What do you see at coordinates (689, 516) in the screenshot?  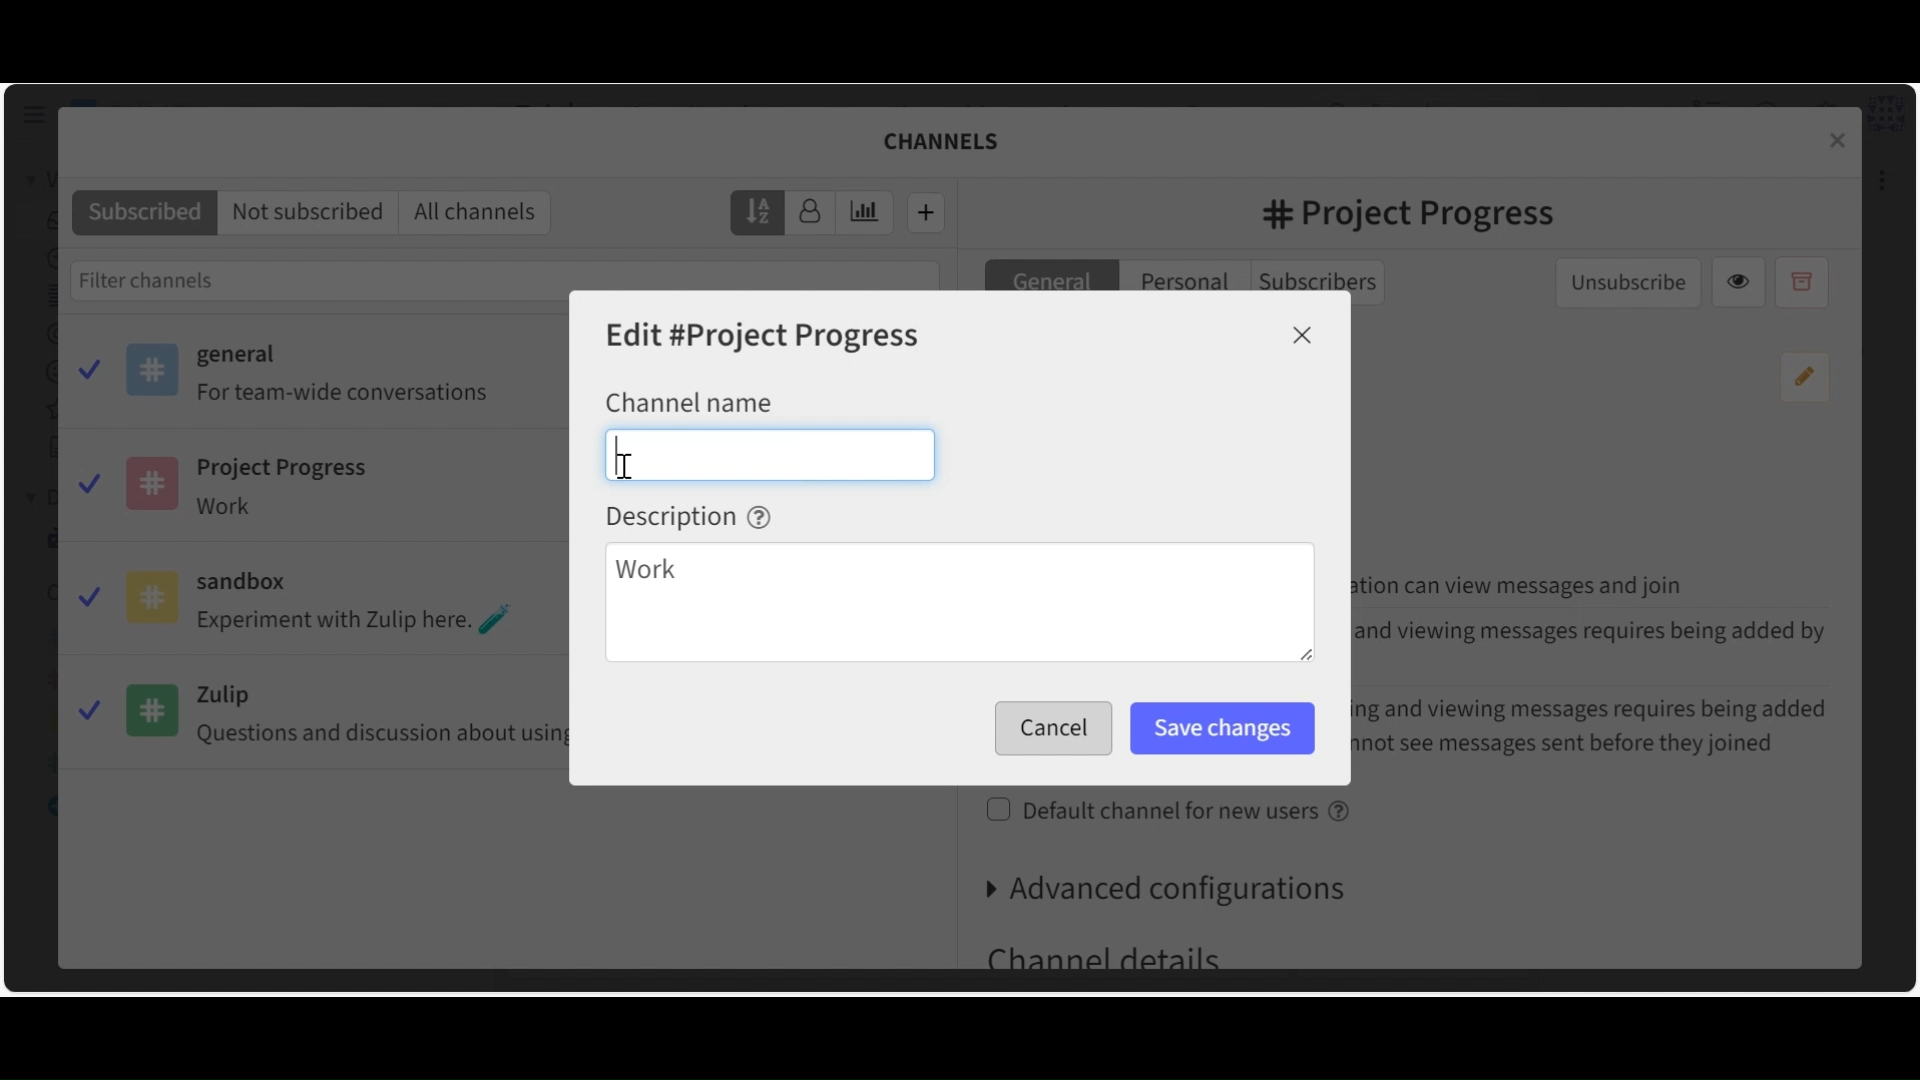 I see `Description` at bounding box center [689, 516].